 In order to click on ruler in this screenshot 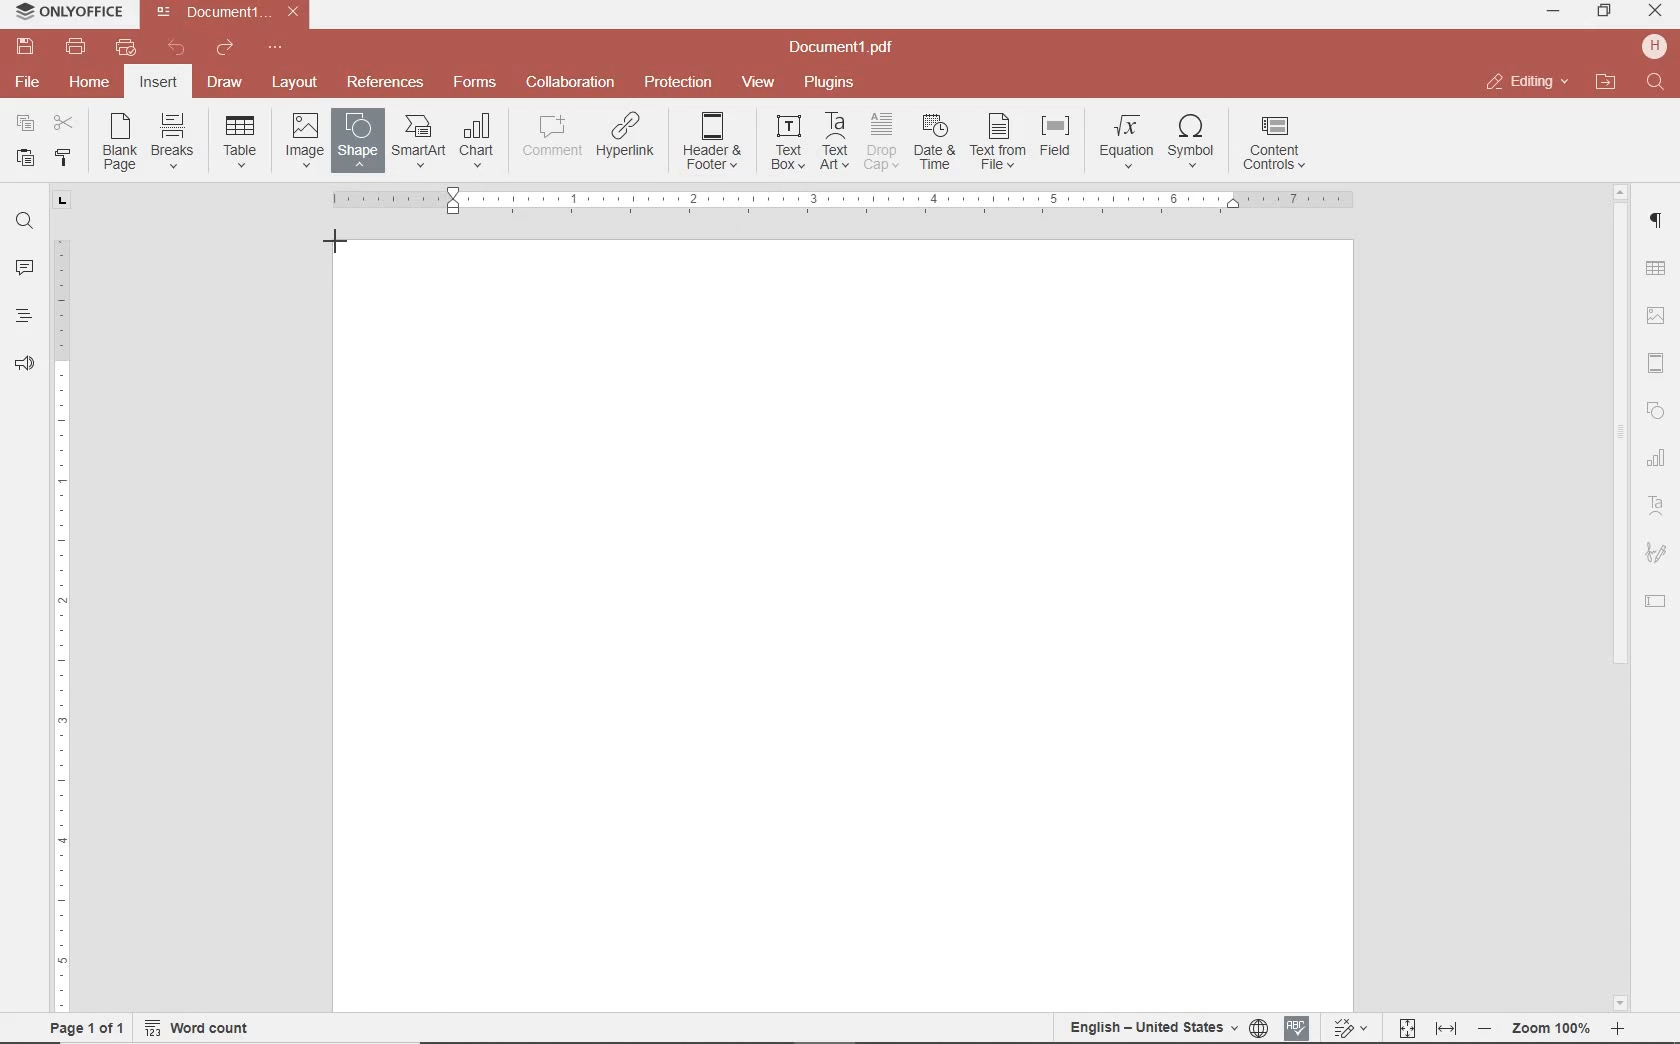, I will do `click(63, 611)`.